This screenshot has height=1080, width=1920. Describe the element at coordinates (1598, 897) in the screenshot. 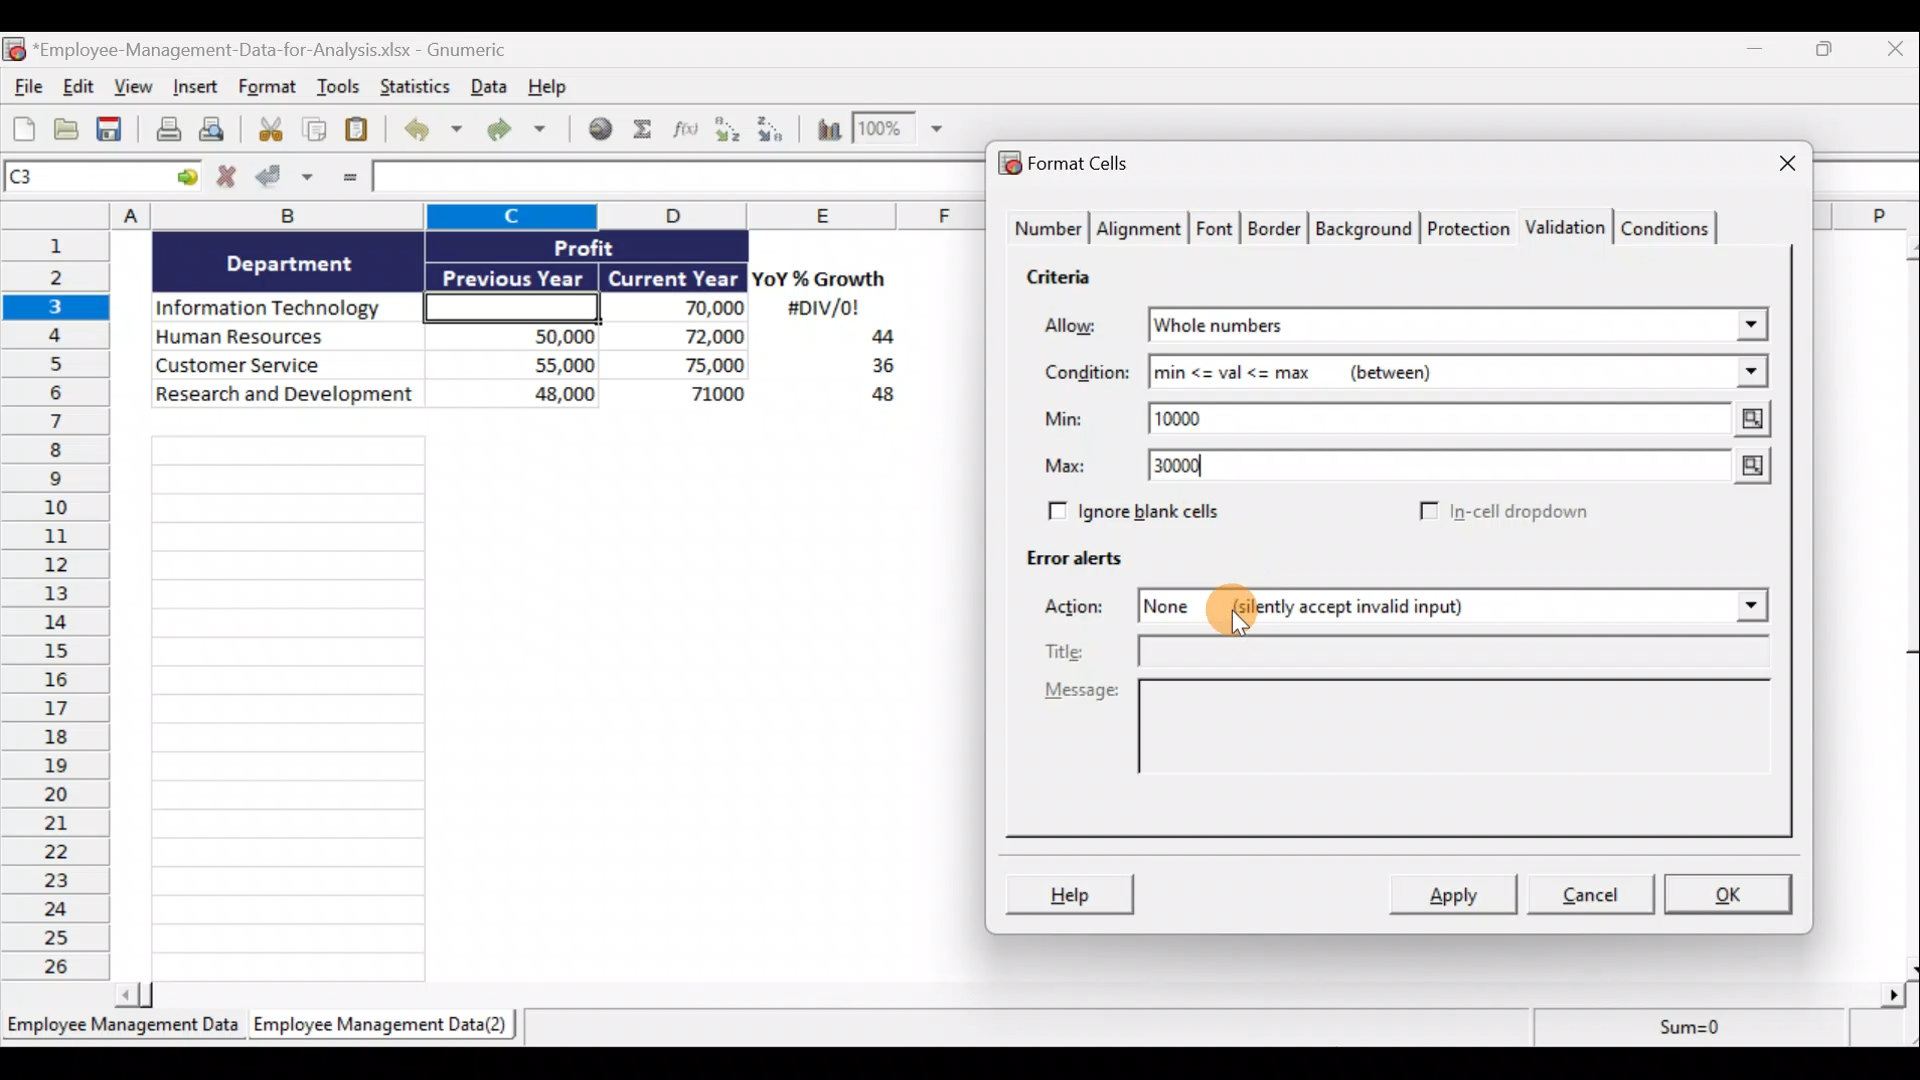

I see `Cancel` at that location.